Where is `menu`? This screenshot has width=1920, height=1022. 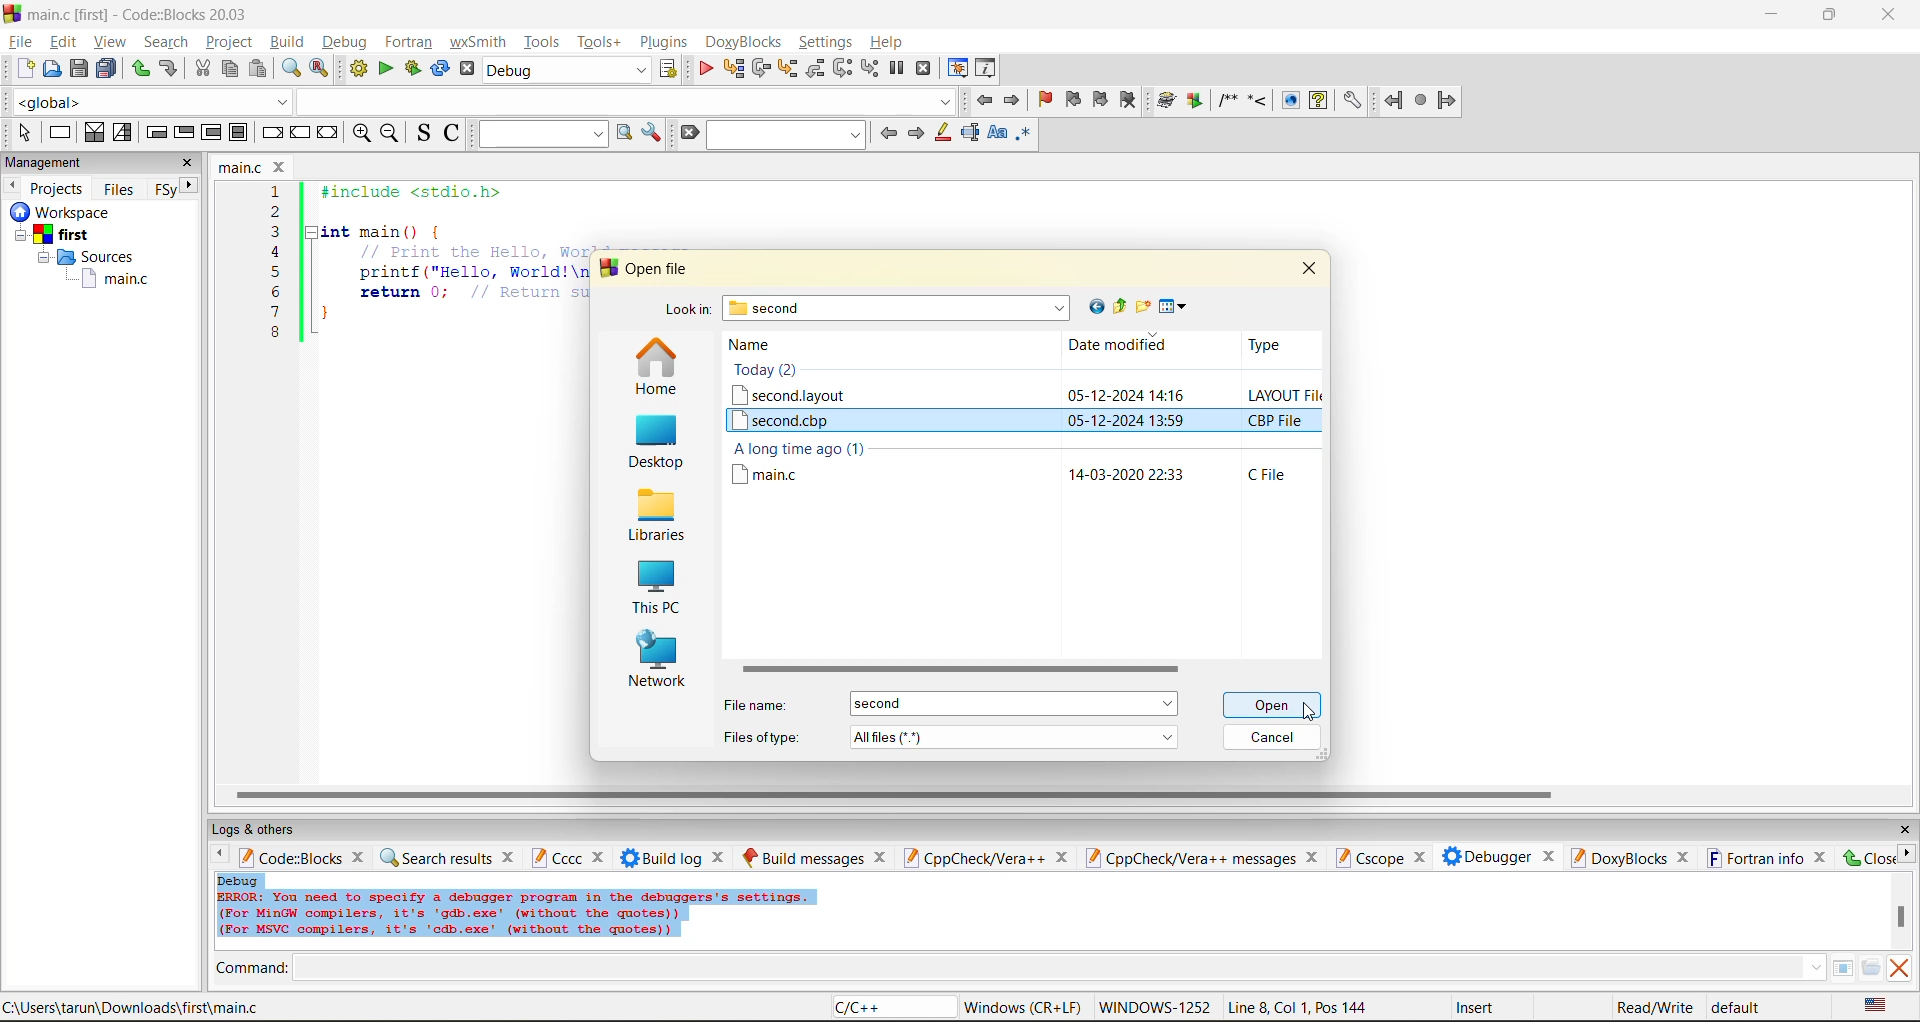
menu is located at coordinates (1013, 704).